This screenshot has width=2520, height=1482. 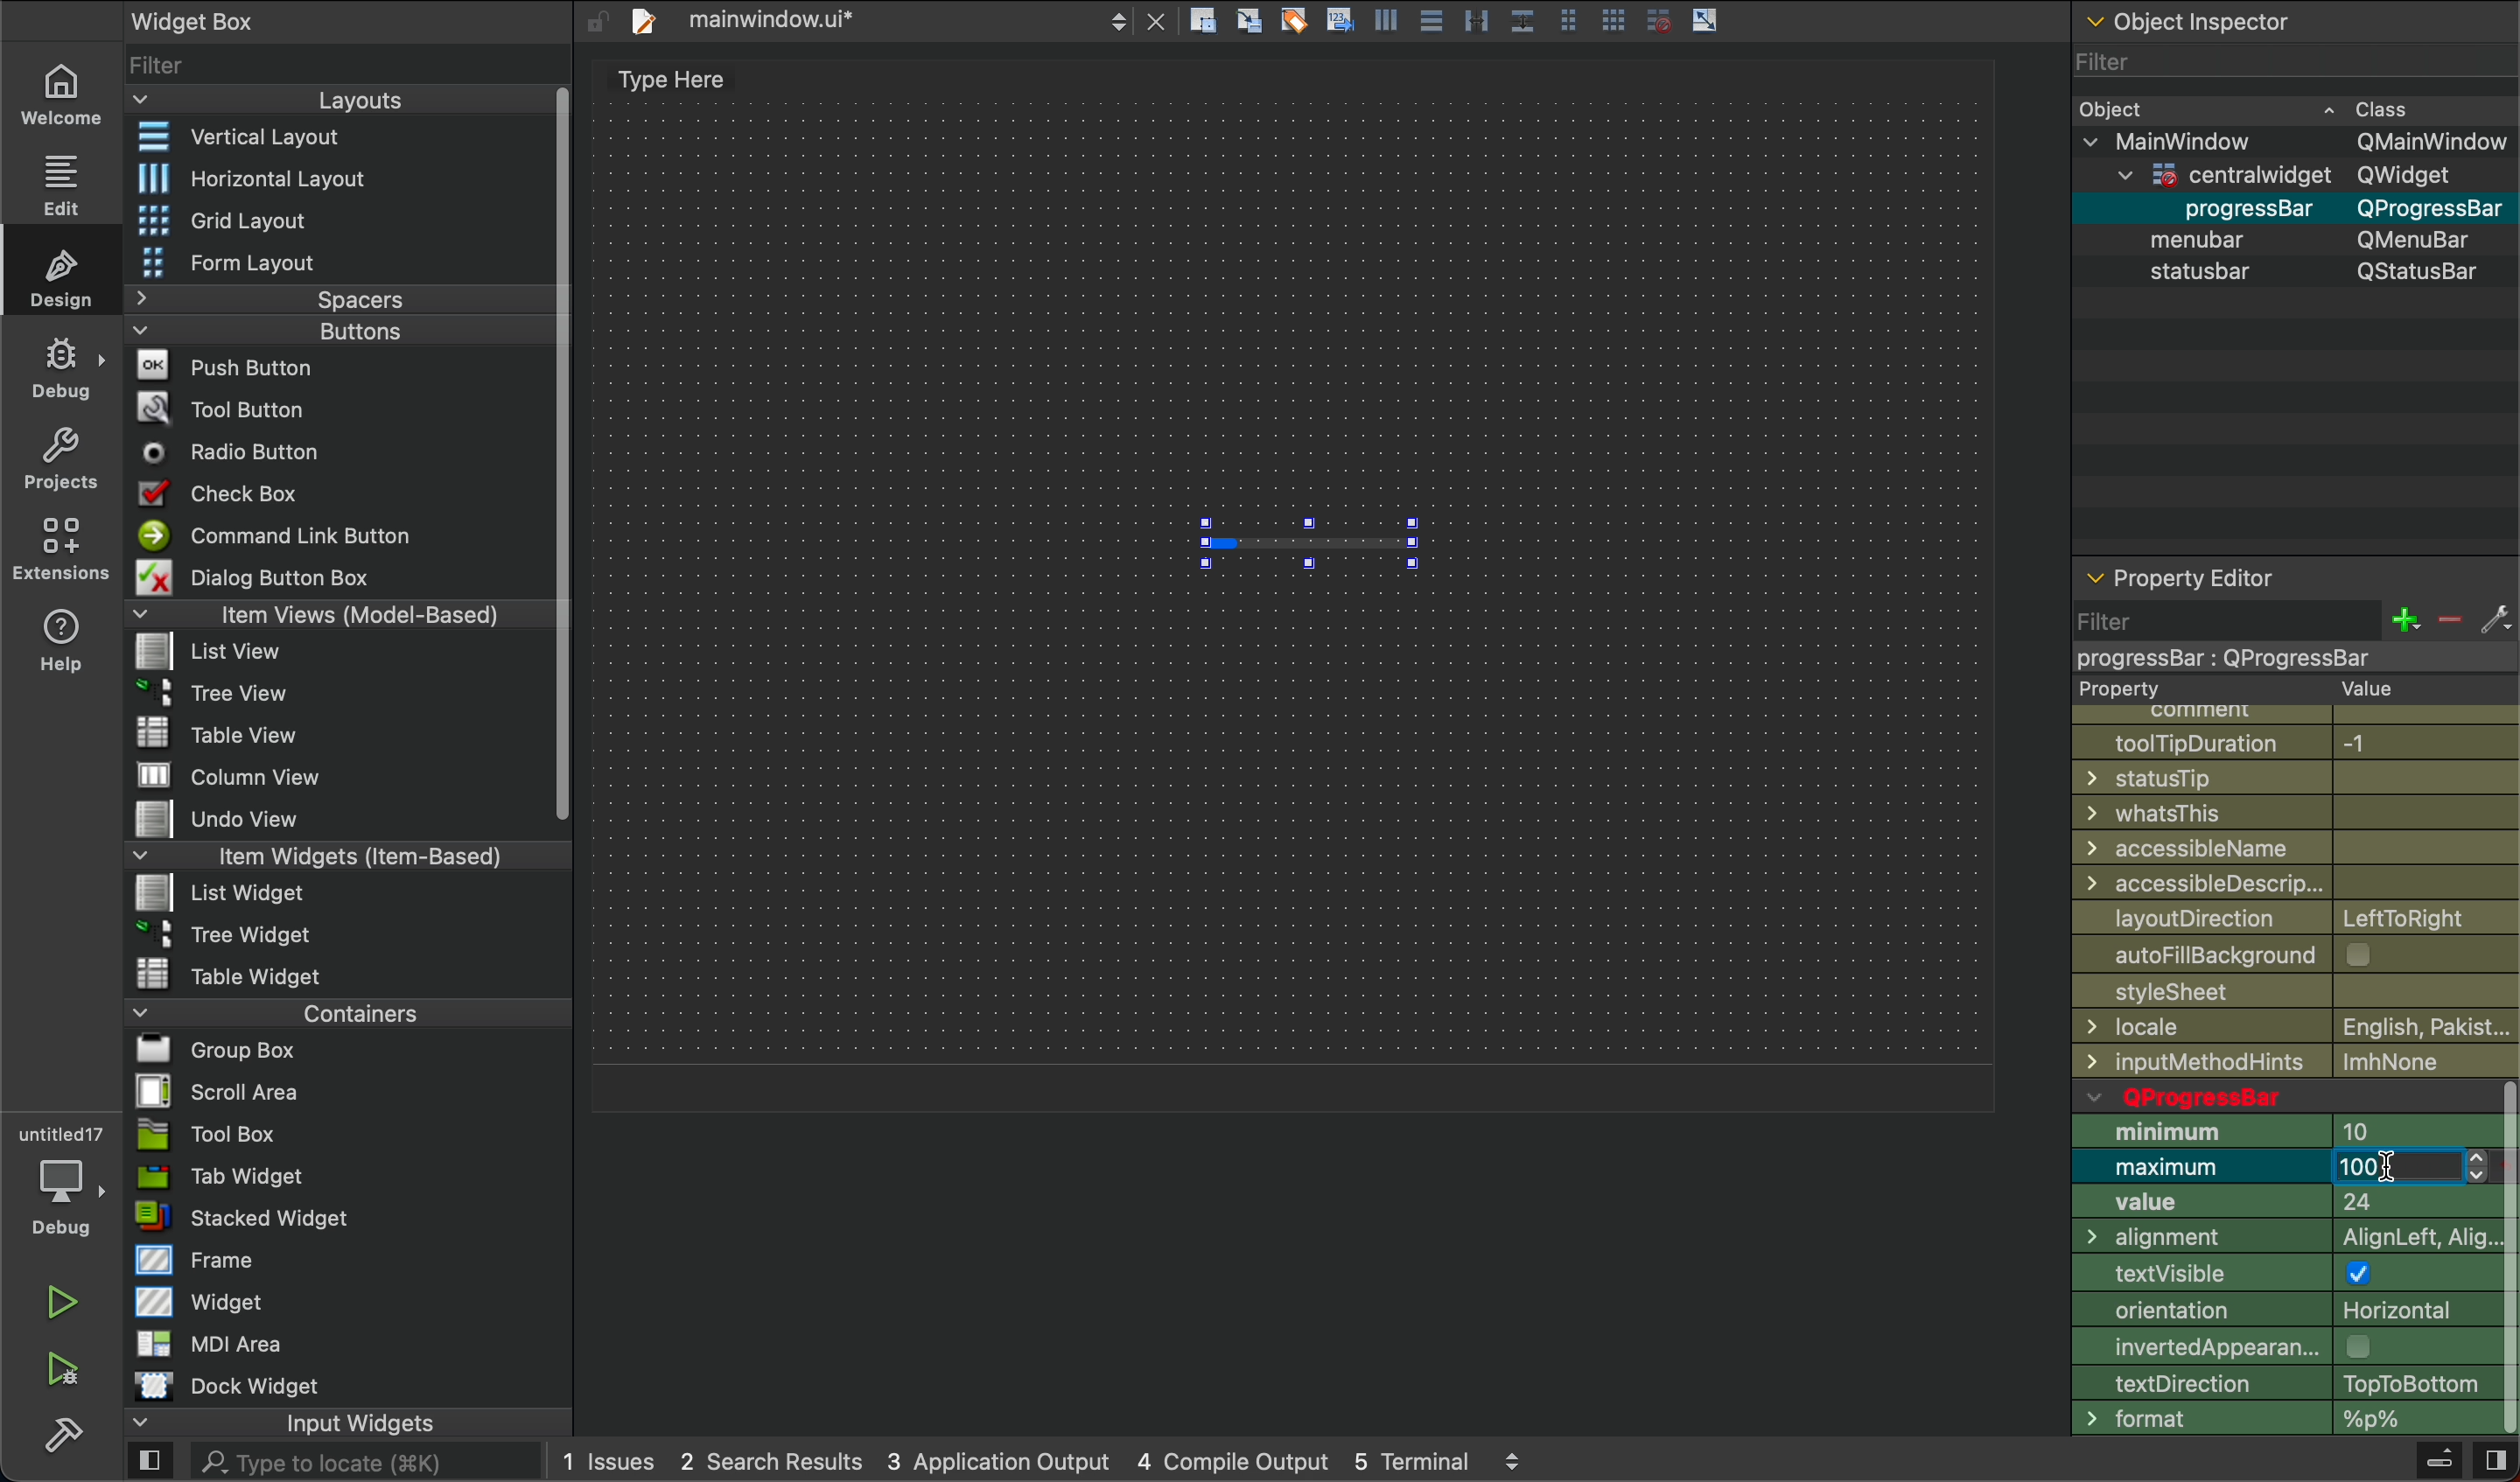 What do you see at coordinates (227, 1386) in the screenshot?
I see `Dock WIdget` at bounding box center [227, 1386].